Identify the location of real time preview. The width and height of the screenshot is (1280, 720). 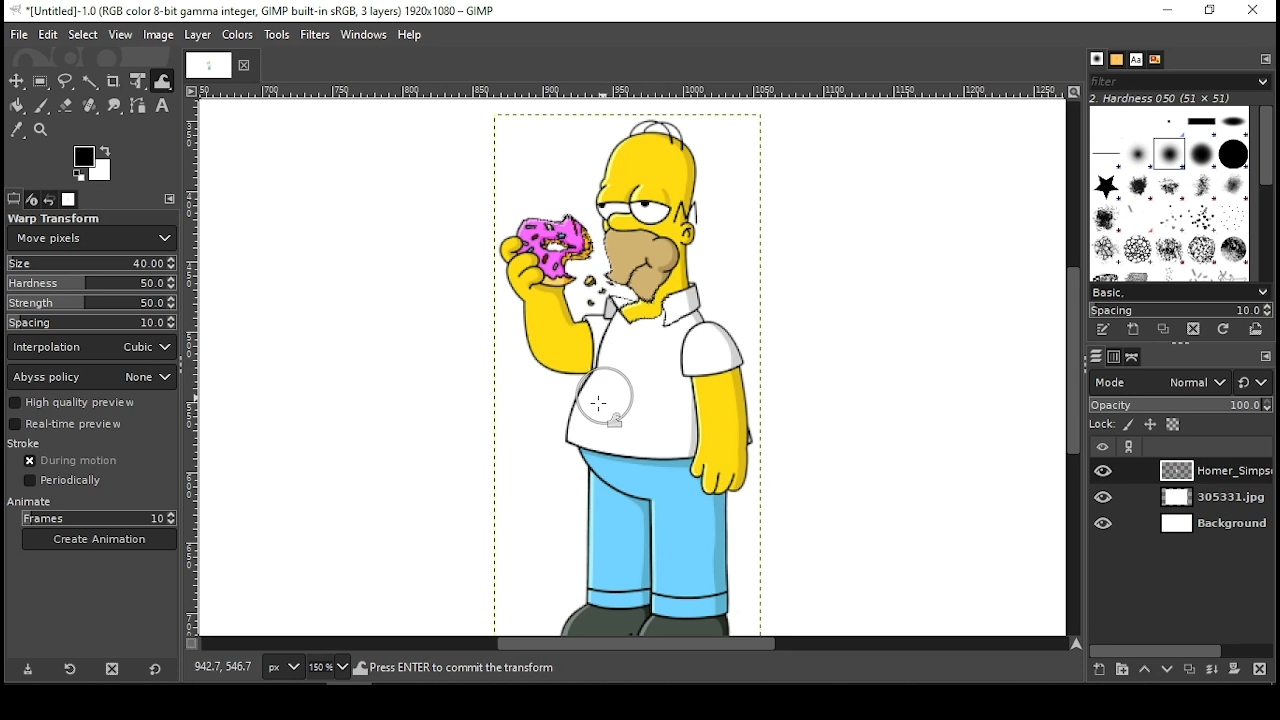
(91, 424).